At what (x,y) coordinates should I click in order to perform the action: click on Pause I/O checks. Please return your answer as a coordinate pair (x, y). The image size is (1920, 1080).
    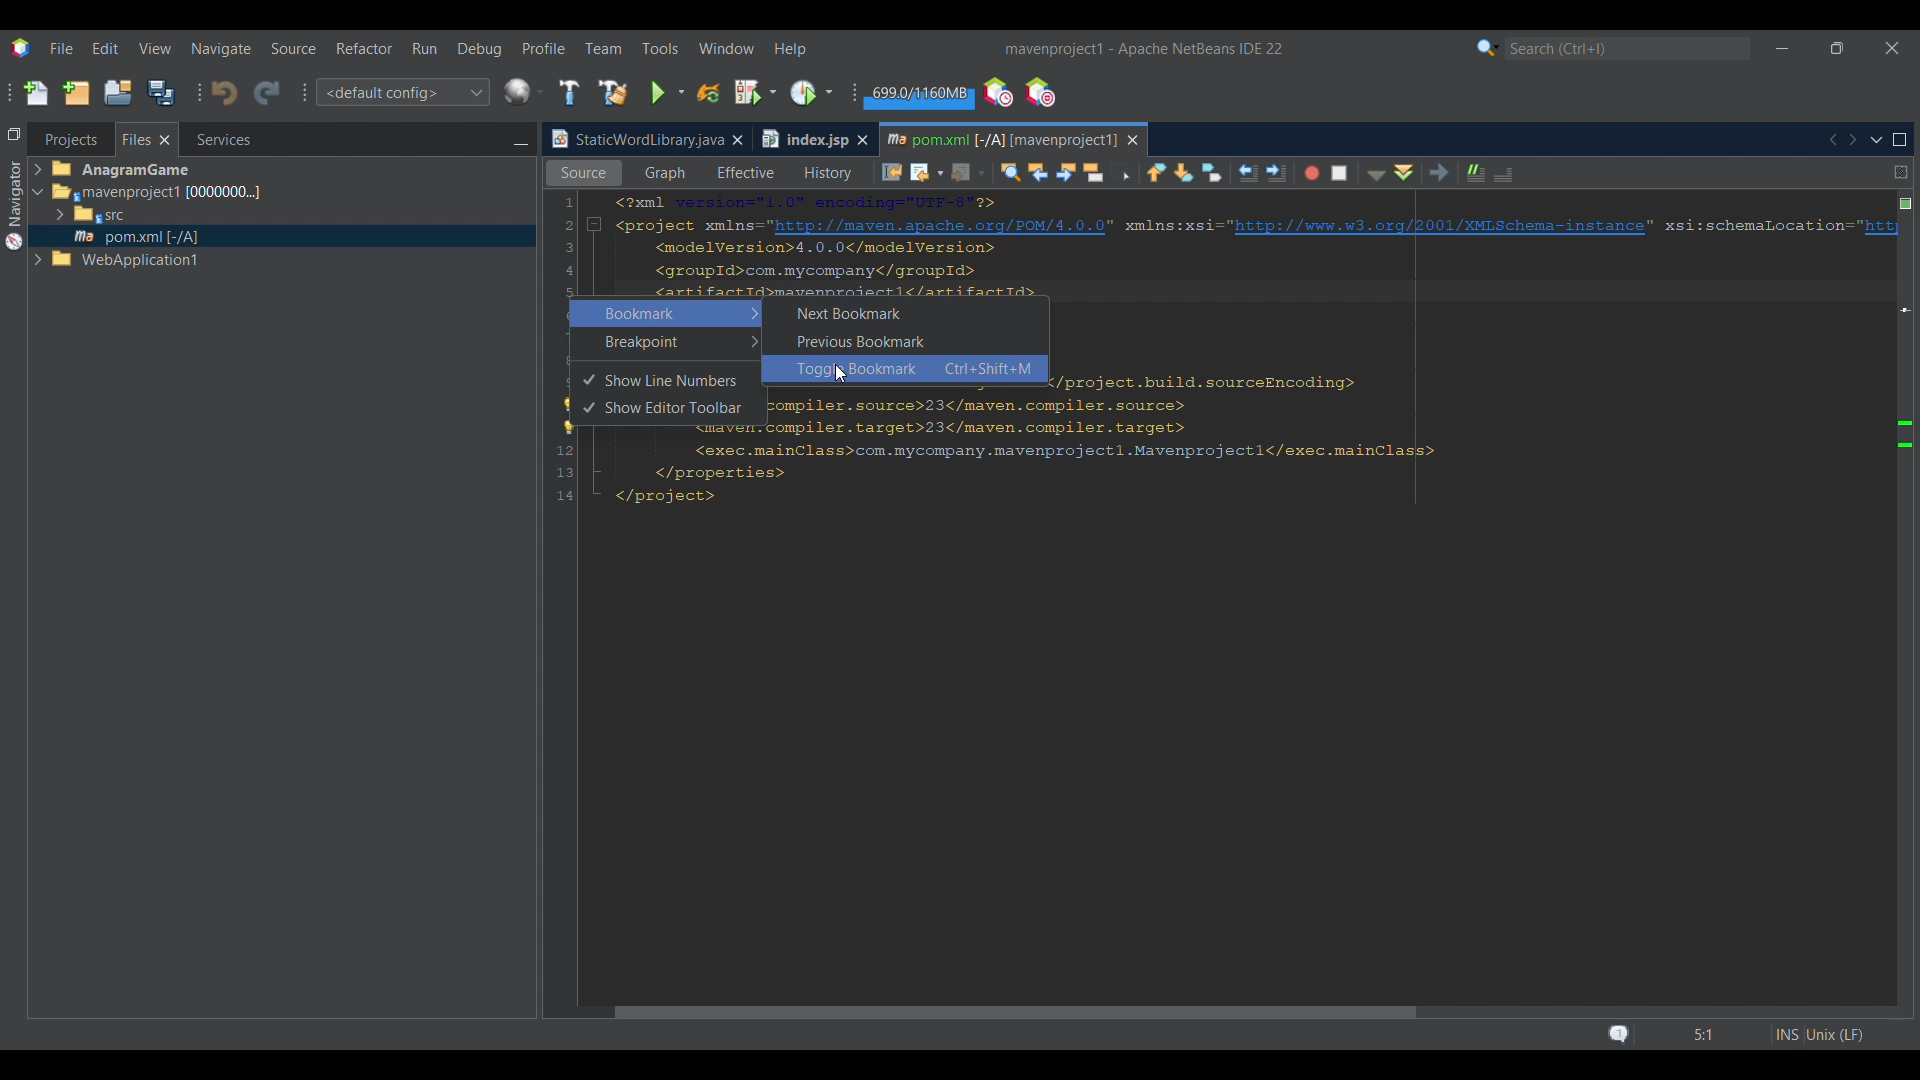
    Looking at the image, I should click on (1039, 92).